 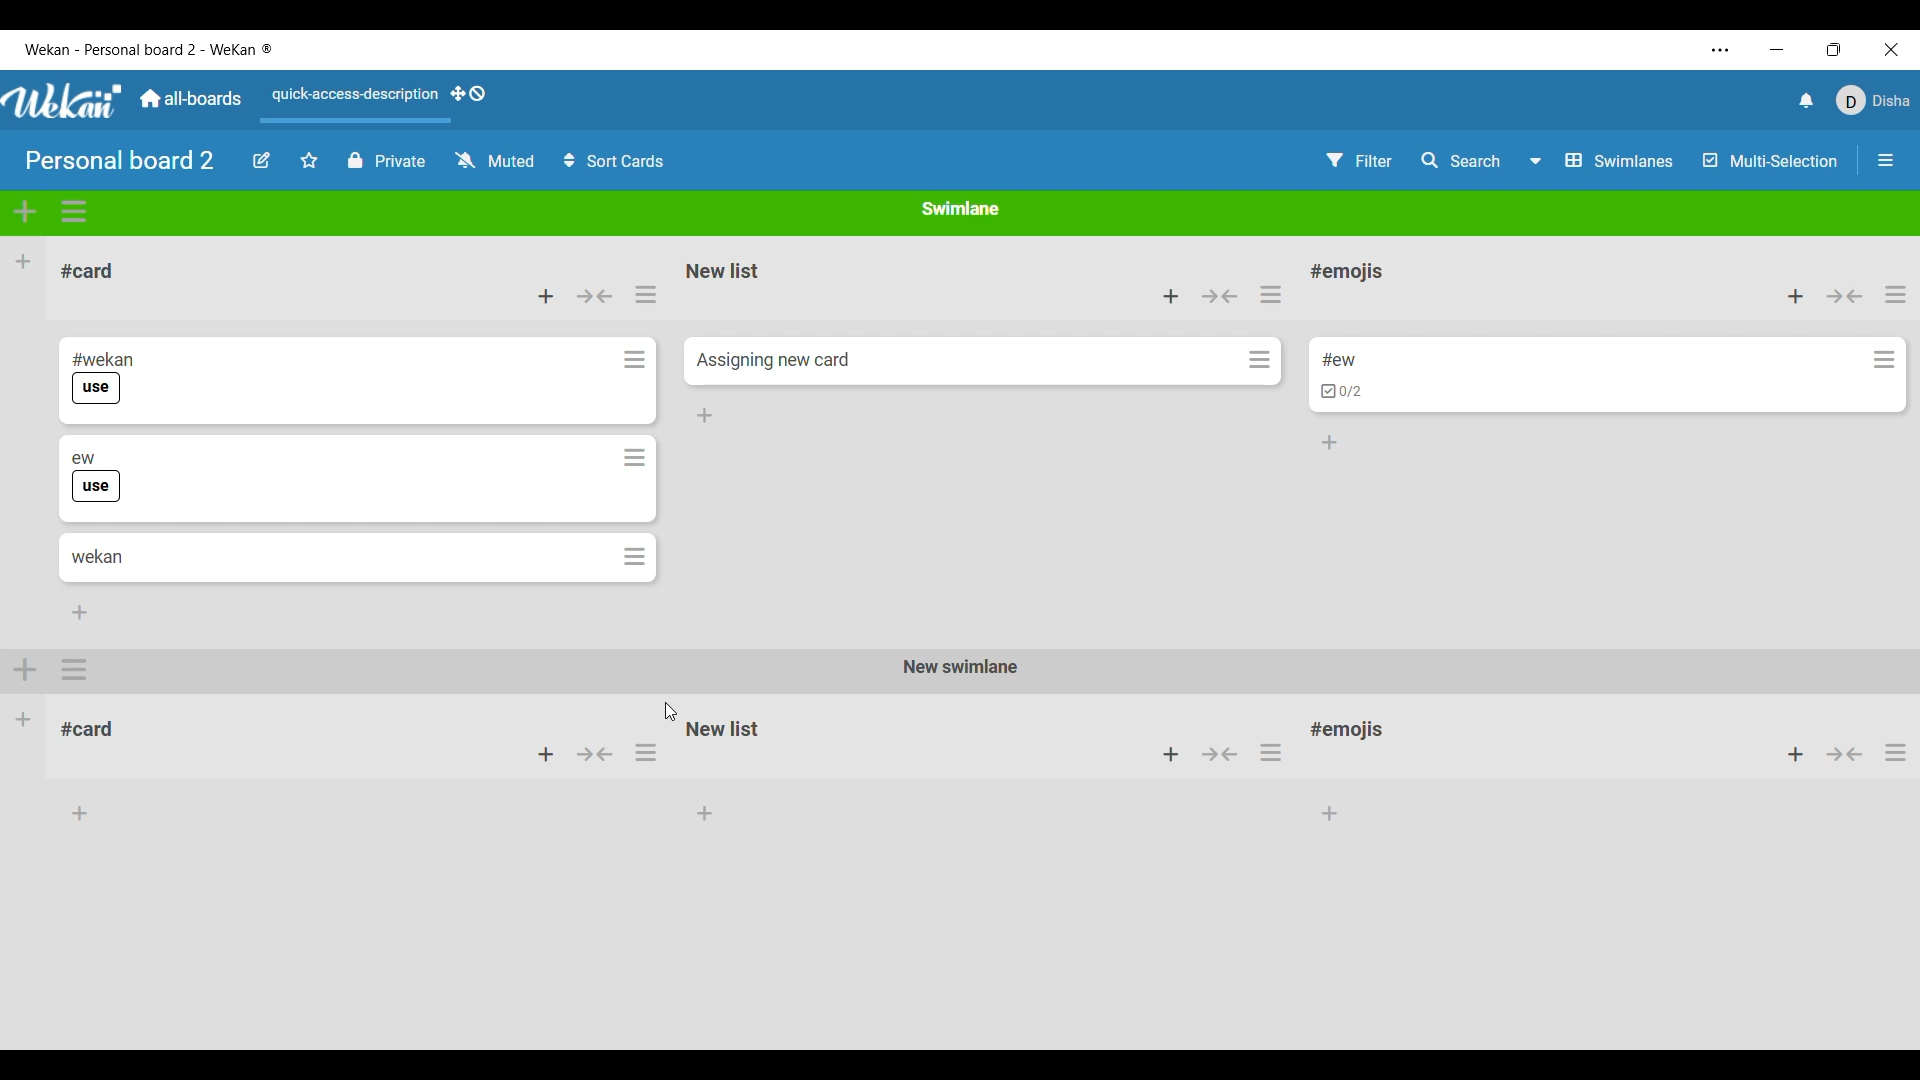 I want to click on button, so click(x=1222, y=753).